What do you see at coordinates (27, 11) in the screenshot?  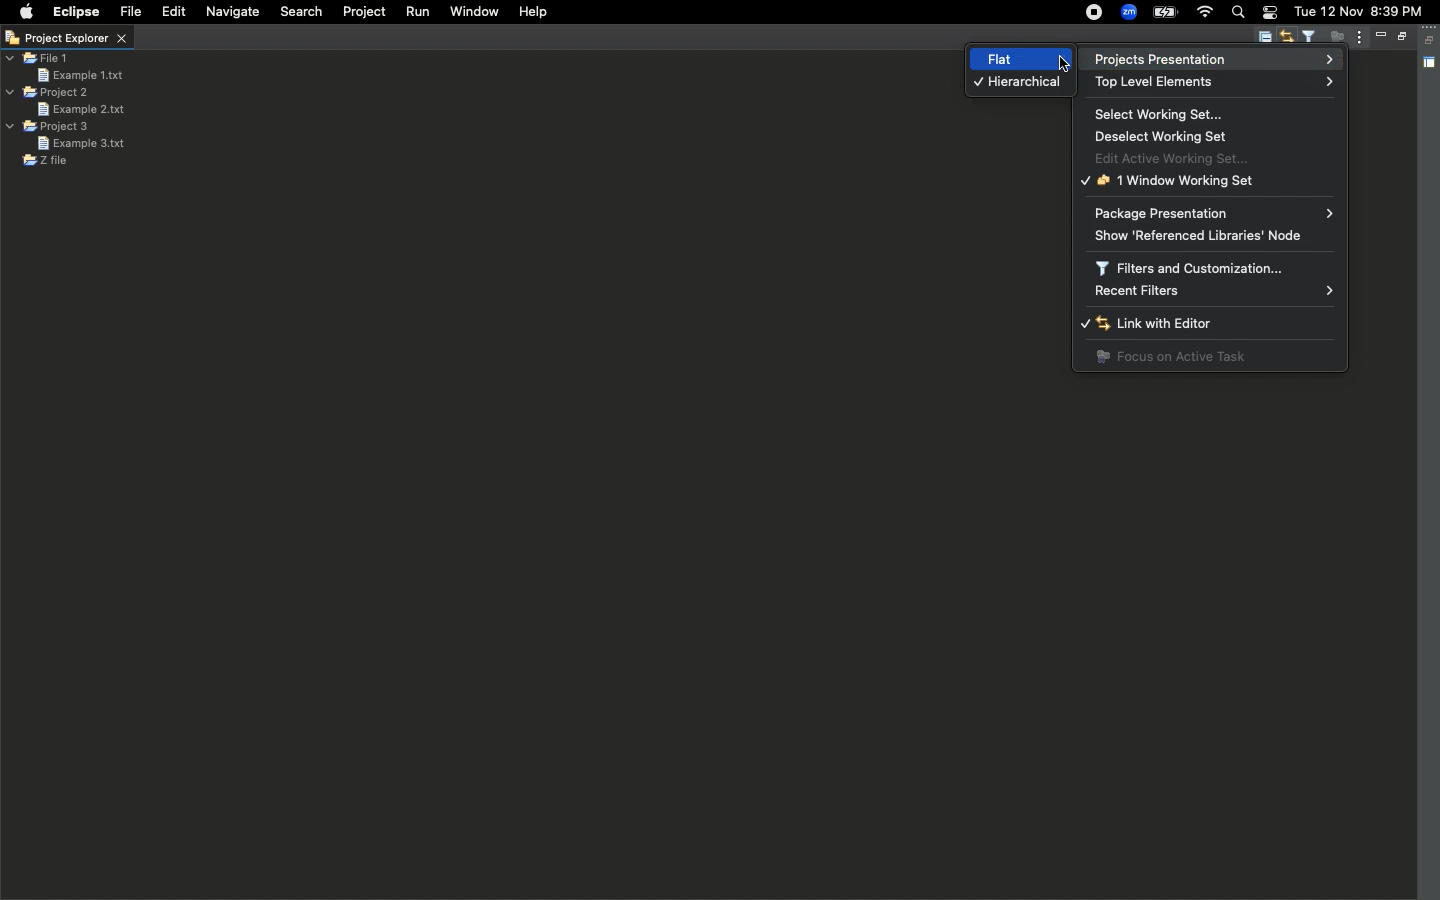 I see `Apple logo` at bounding box center [27, 11].